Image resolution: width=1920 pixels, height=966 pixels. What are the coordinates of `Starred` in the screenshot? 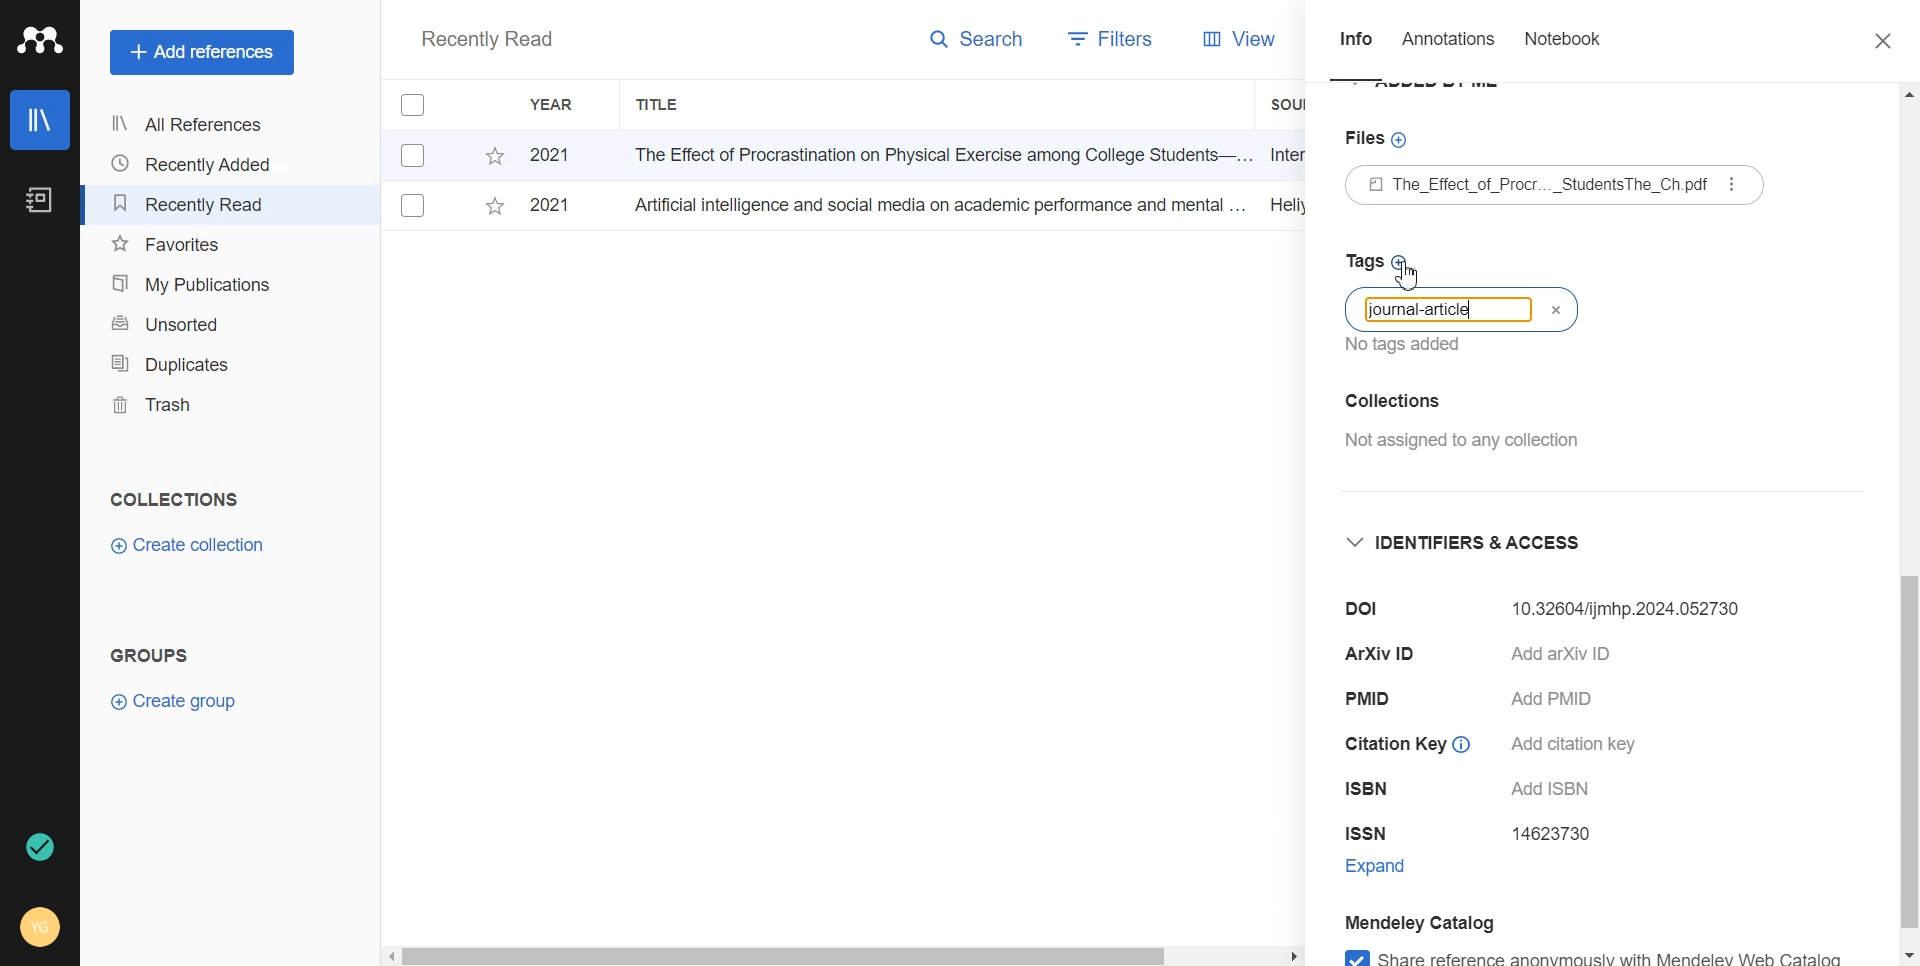 It's located at (494, 156).